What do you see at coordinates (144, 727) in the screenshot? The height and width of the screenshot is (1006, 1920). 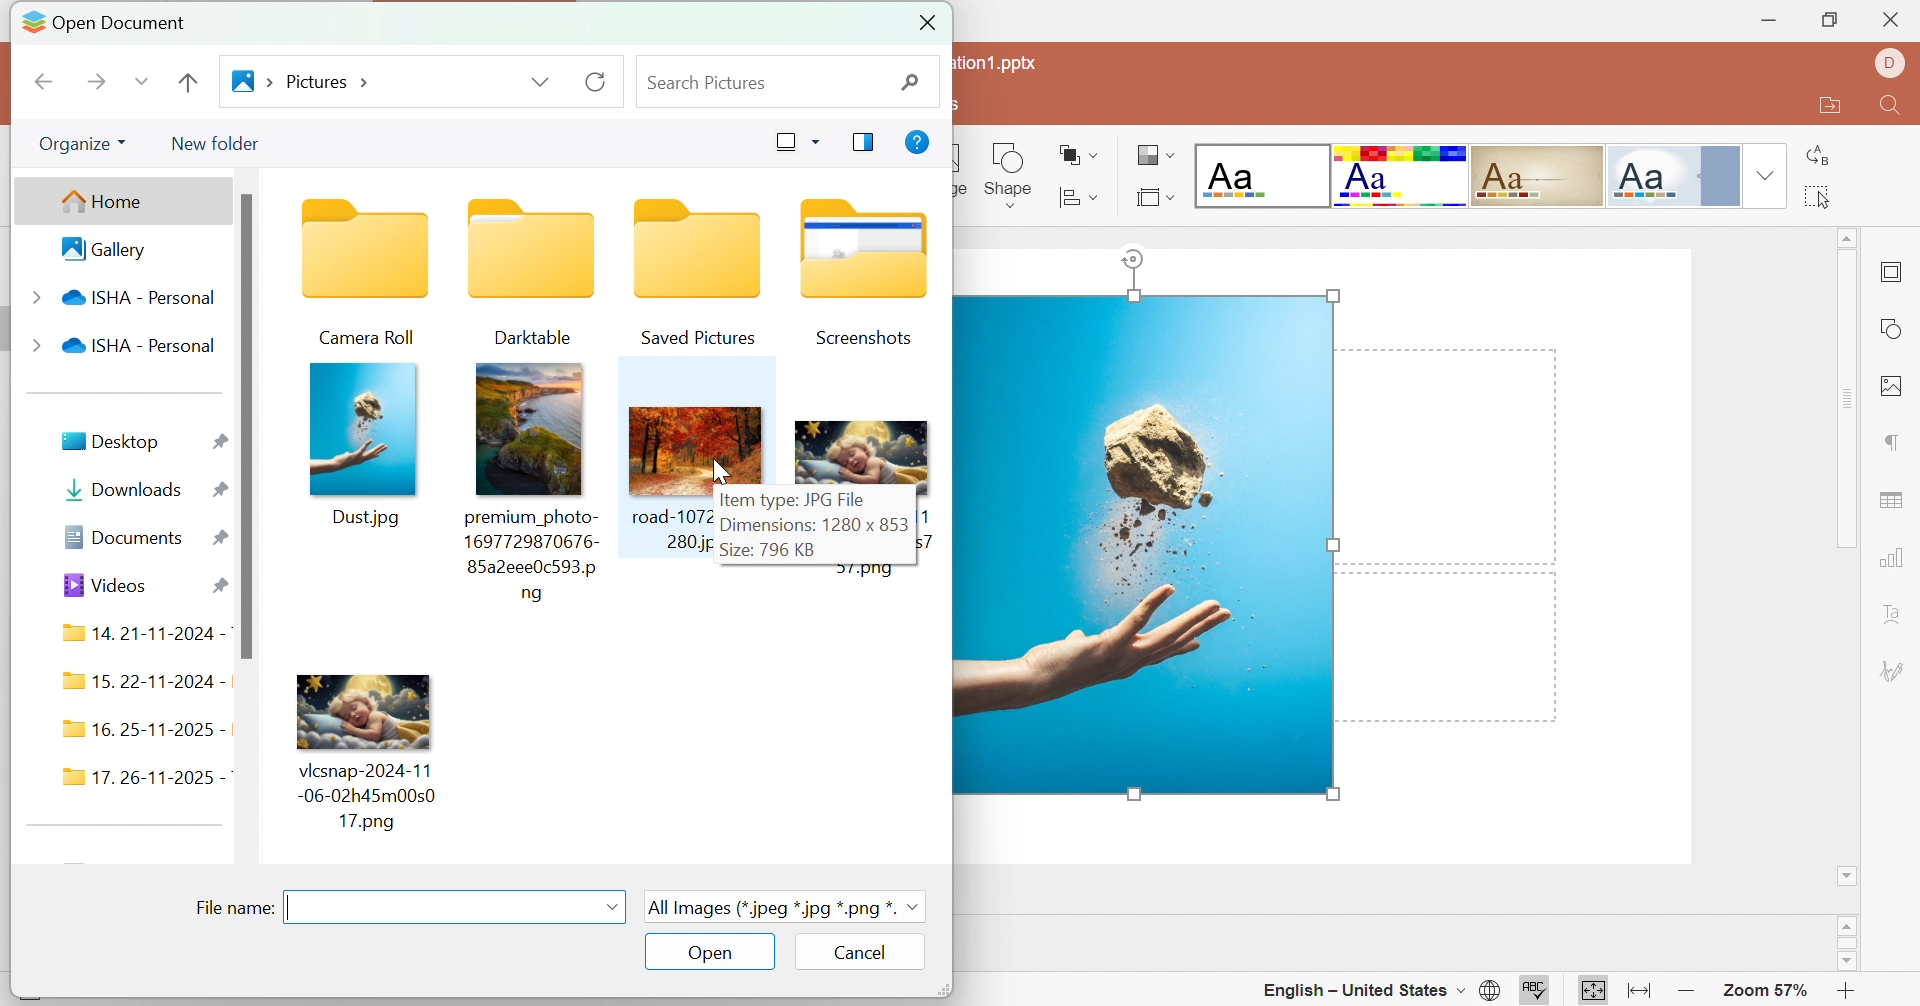 I see `16. 25 -11 - 2025` at bounding box center [144, 727].